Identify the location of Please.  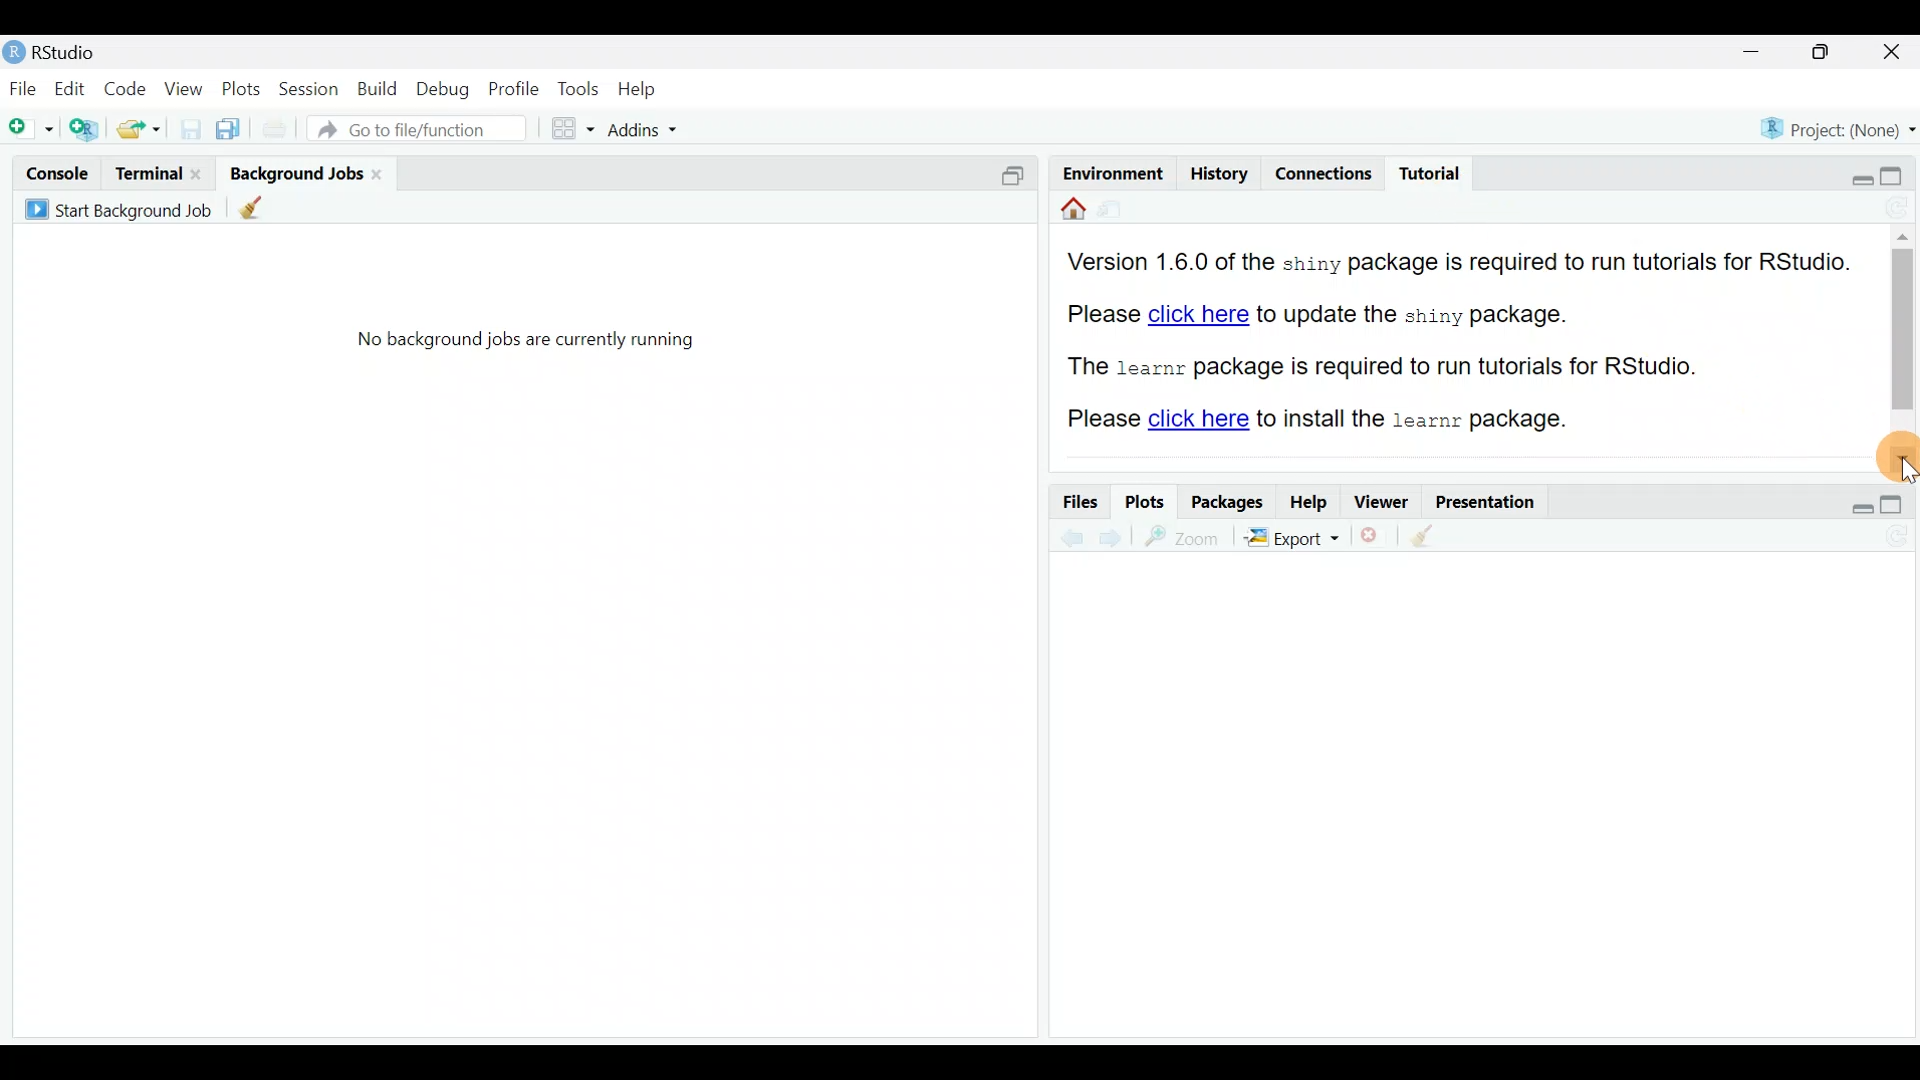
(1102, 422).